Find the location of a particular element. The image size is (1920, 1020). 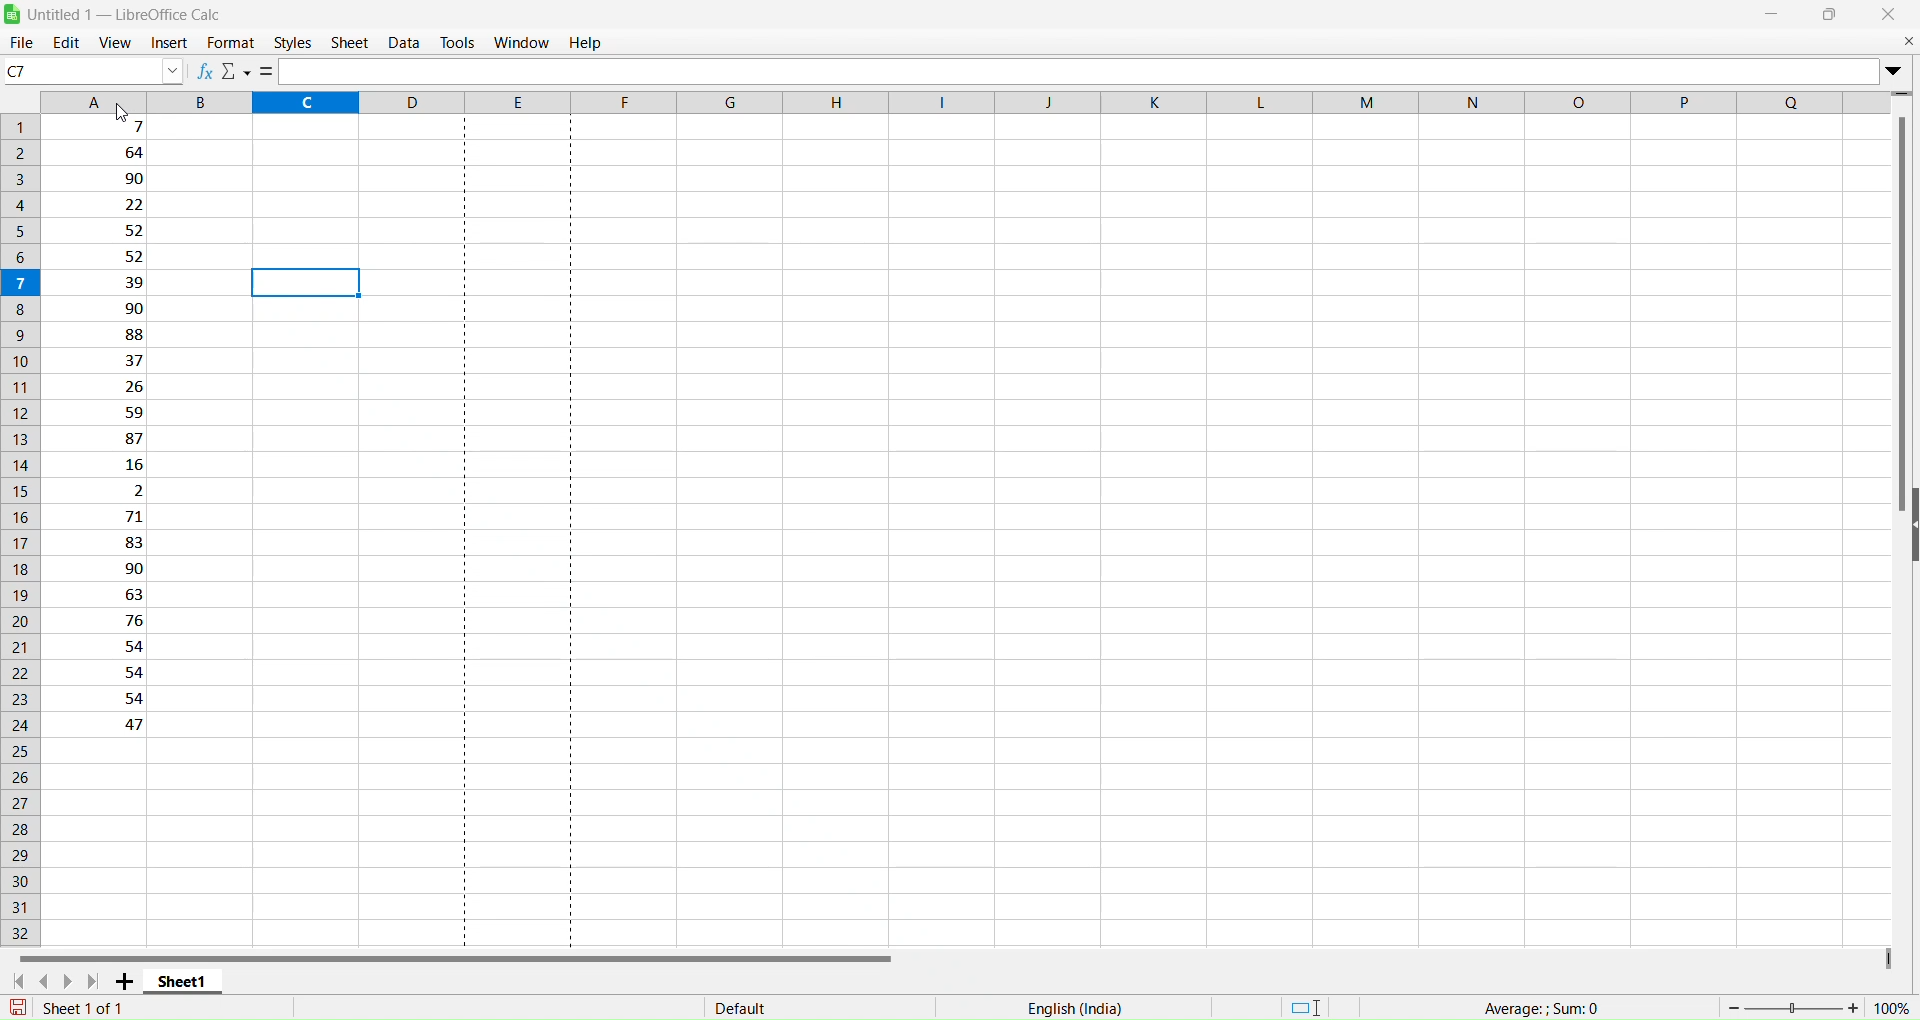

Hide is located at coordinates (1913, 522).